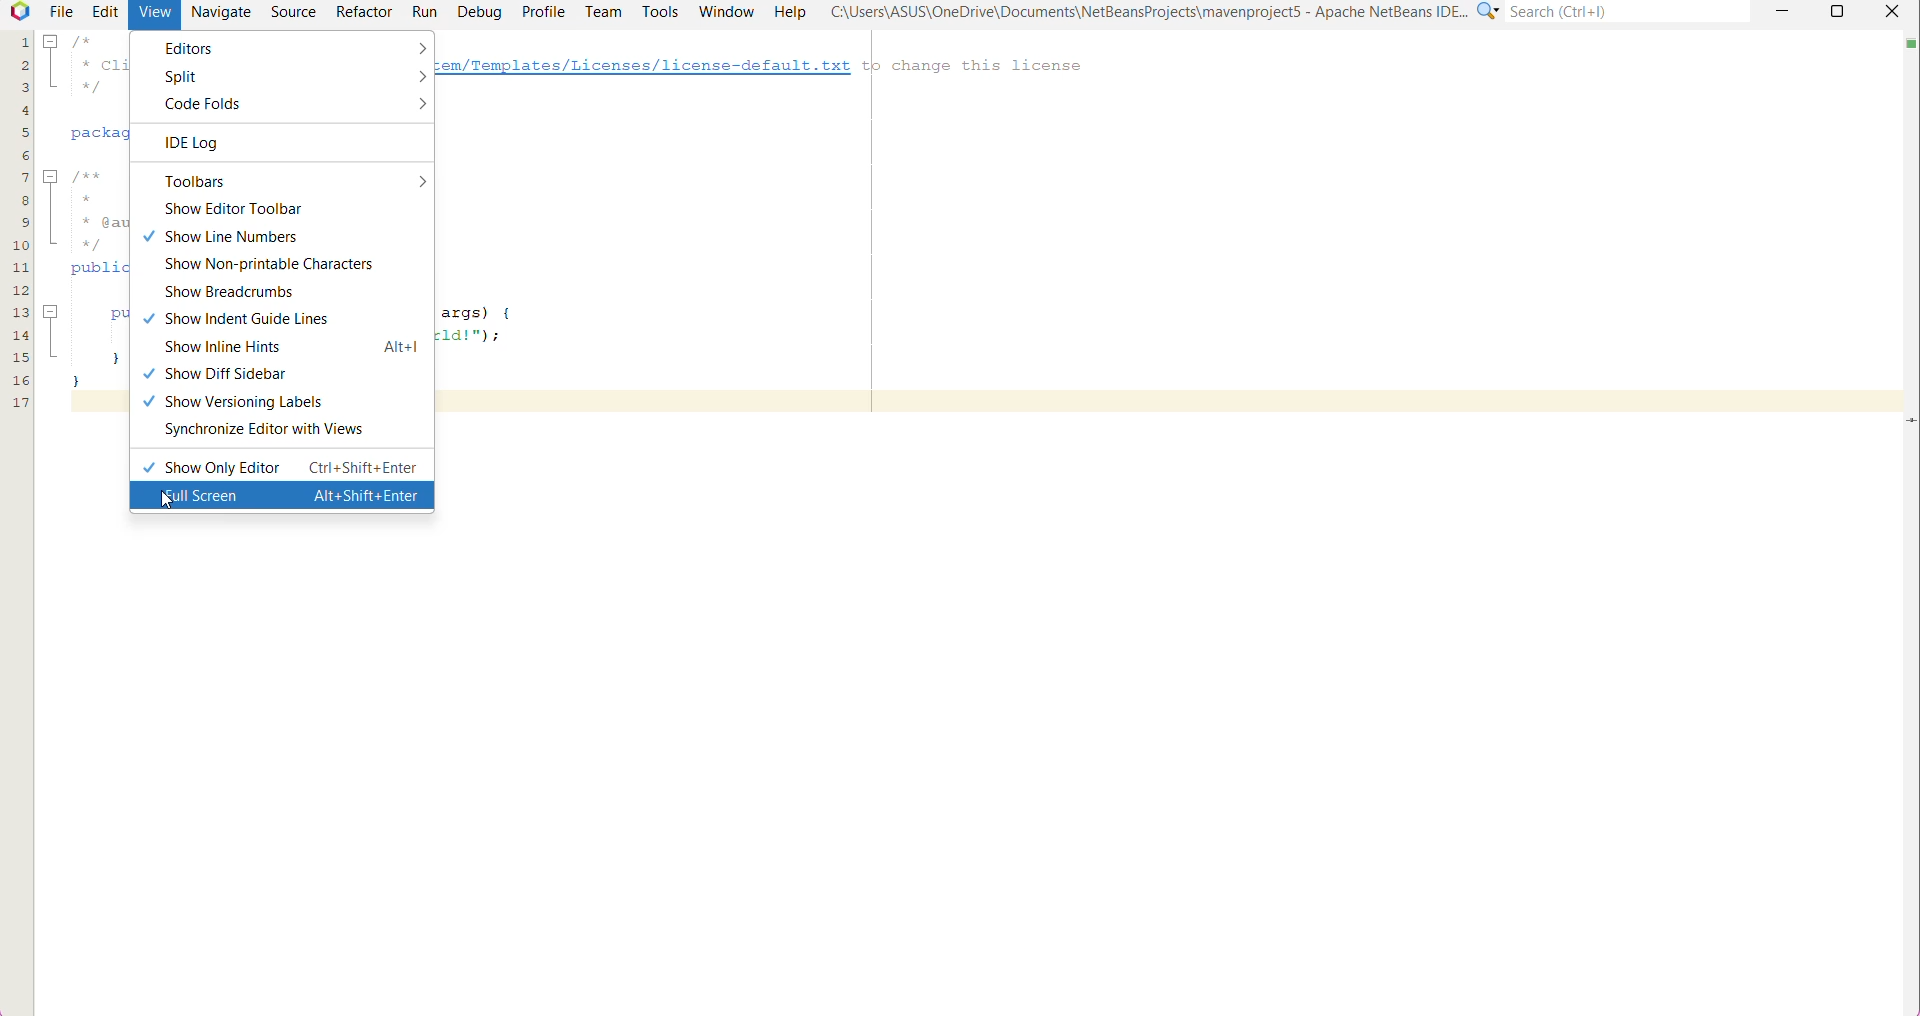 This screenshot has height=1016, width=1920. Describe the element at coordinates (425, 12) in the screenshot. I see `Run` at that location.